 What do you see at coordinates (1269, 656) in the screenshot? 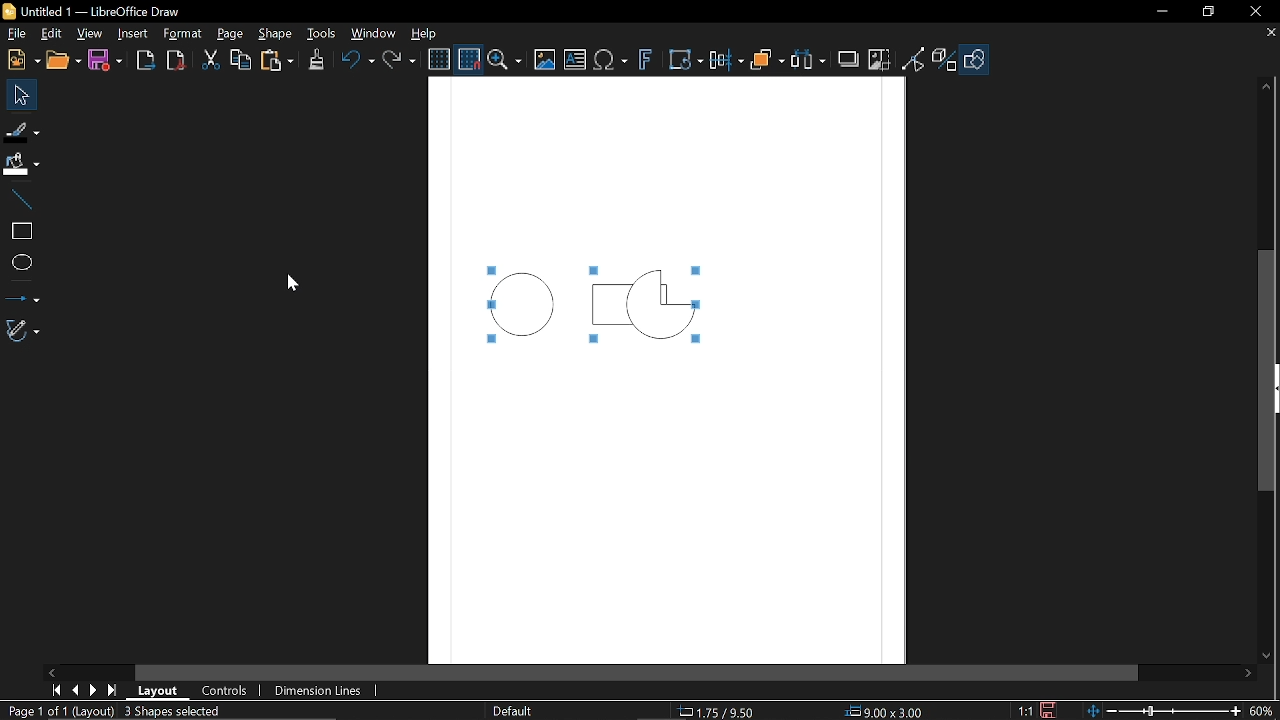
I see `Move down` at bounding box center [1269, 656].